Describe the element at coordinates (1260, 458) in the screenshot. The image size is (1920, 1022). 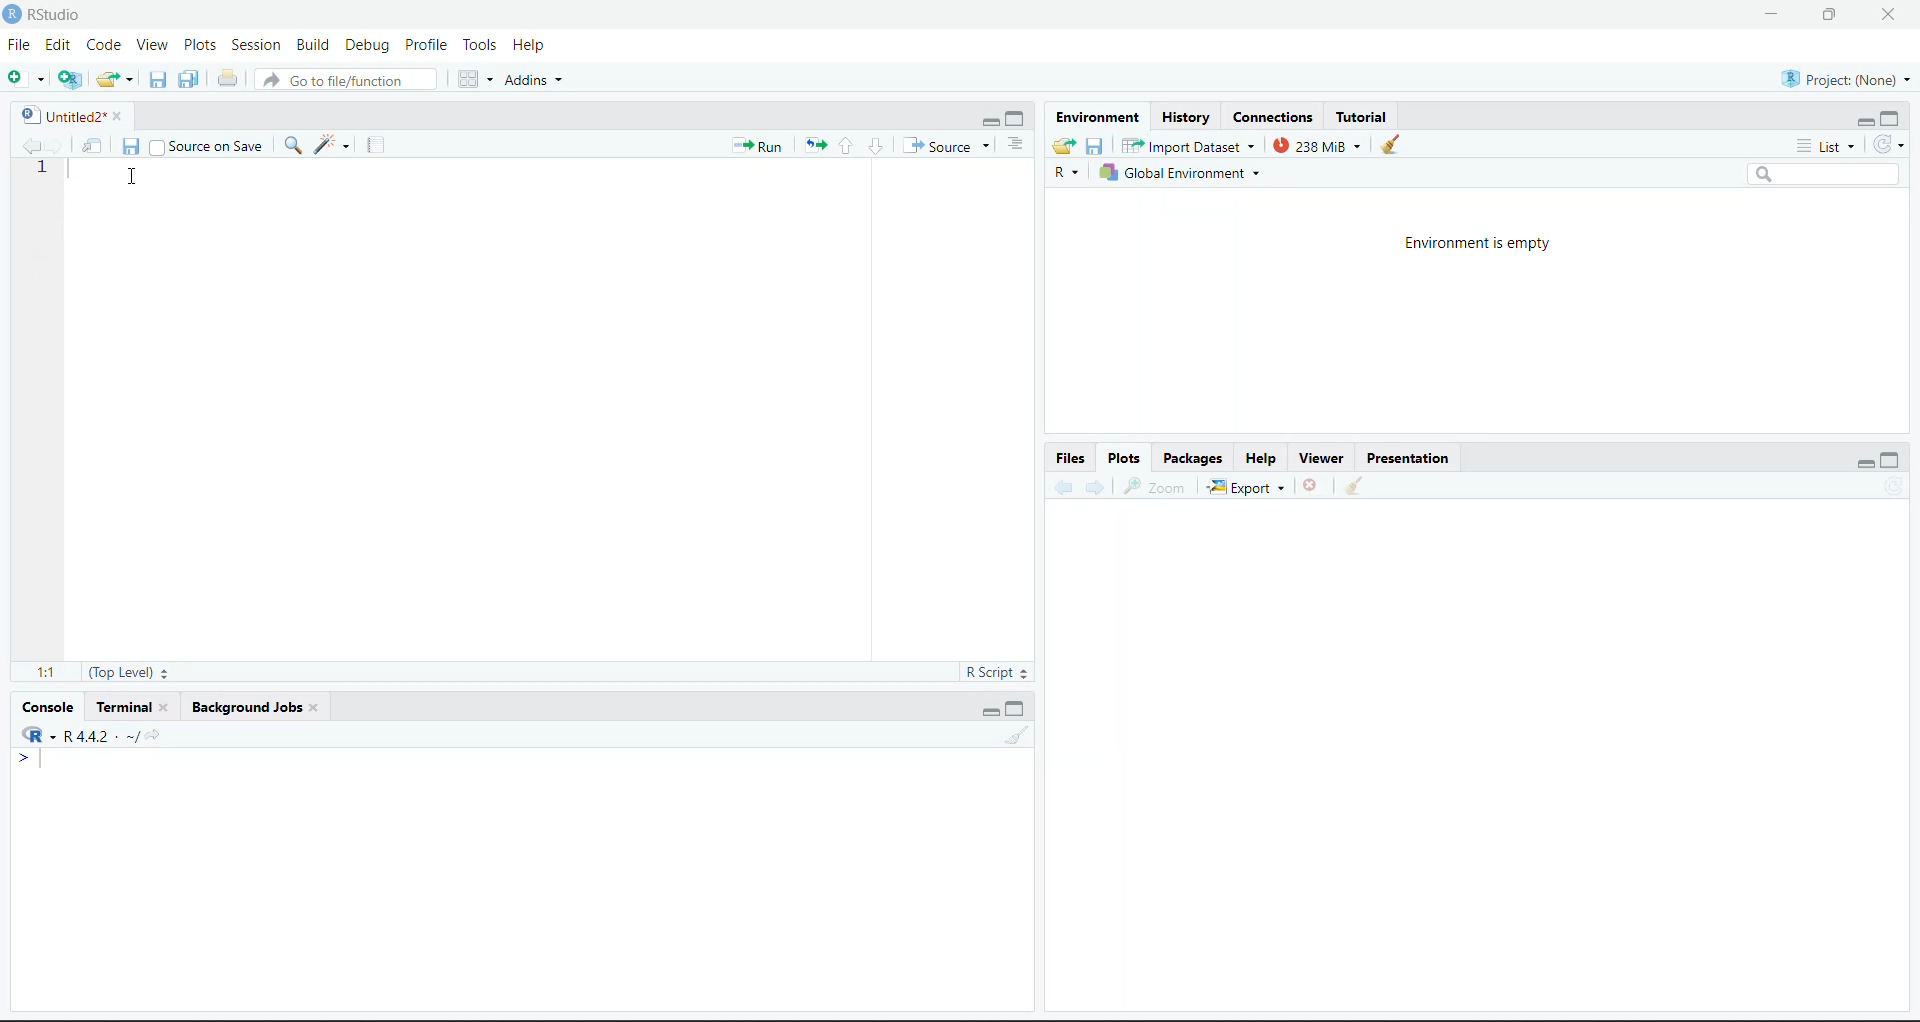
I see `Help` at that location.